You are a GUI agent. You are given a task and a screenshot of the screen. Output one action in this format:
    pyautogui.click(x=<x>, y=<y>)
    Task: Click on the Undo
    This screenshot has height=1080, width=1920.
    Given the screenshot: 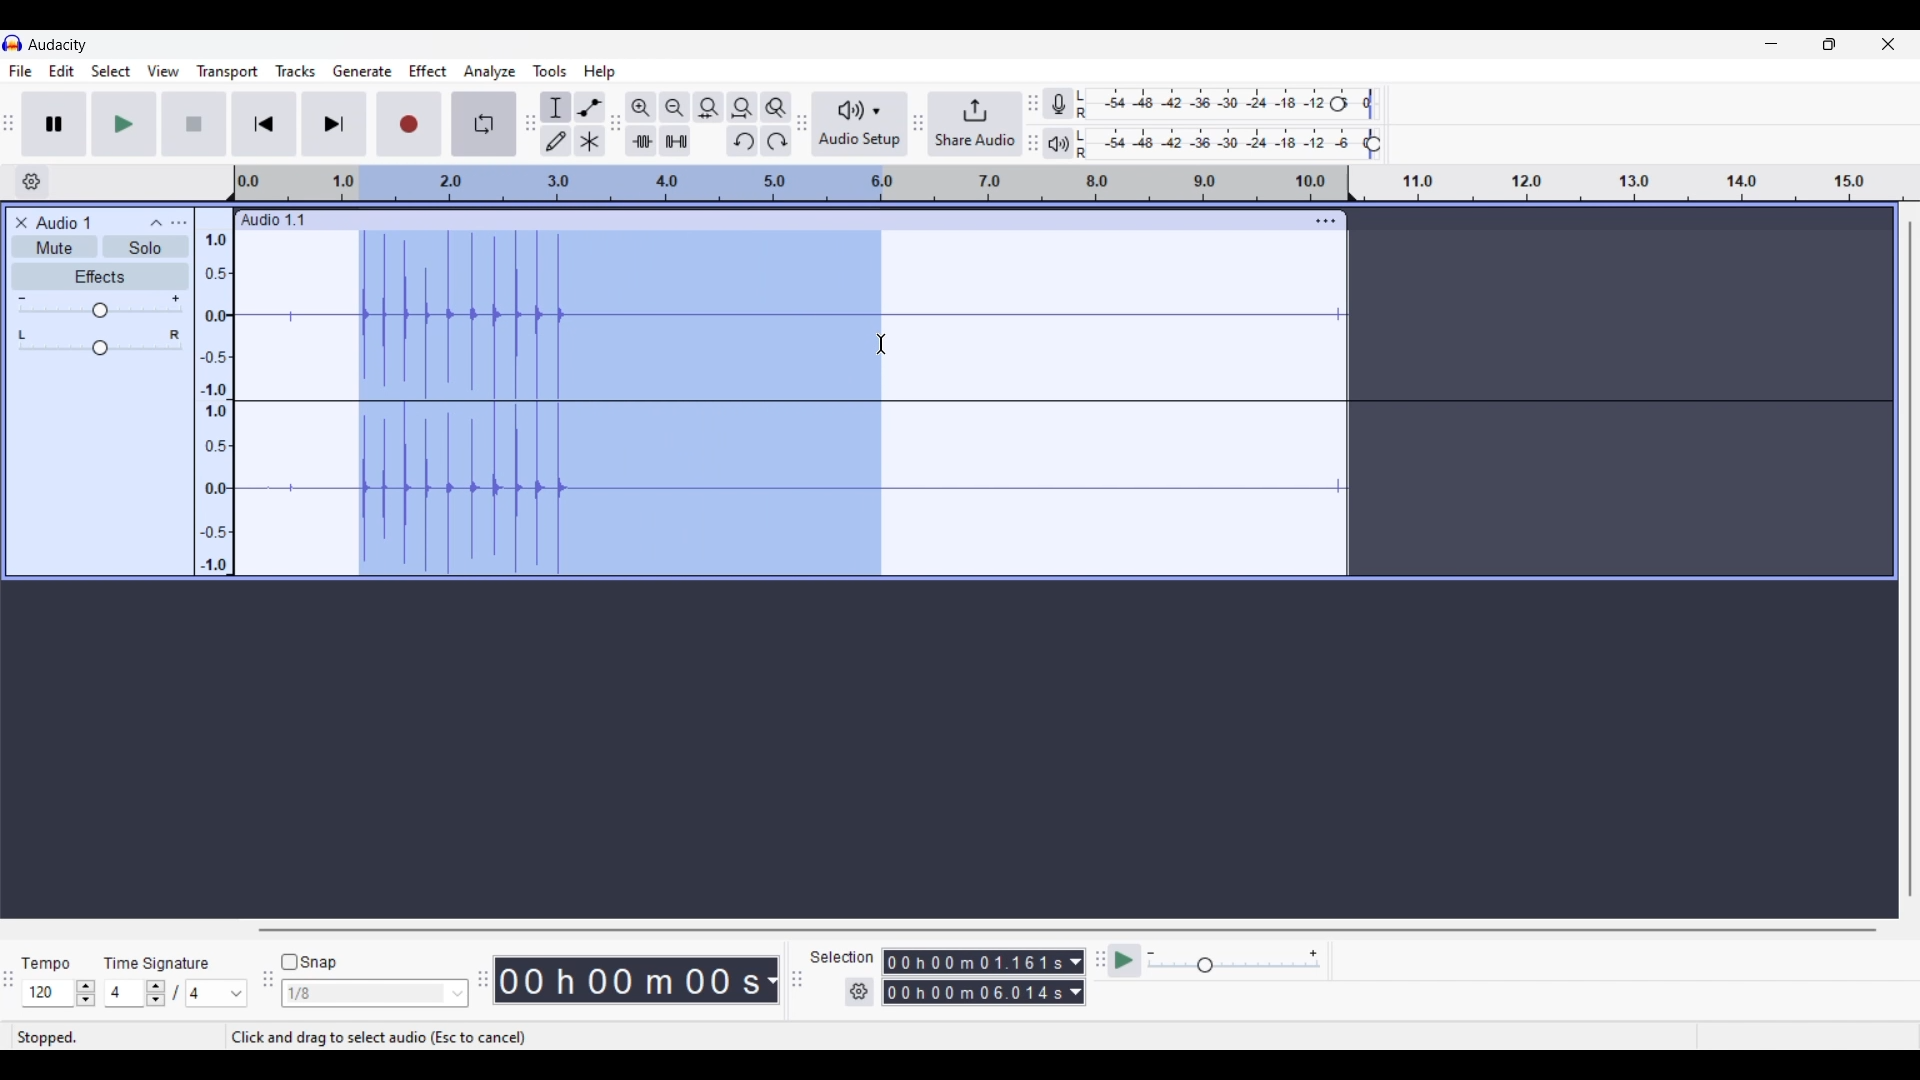 What is the action you would take?
    pyautogui.click(x=741, y=141)
    